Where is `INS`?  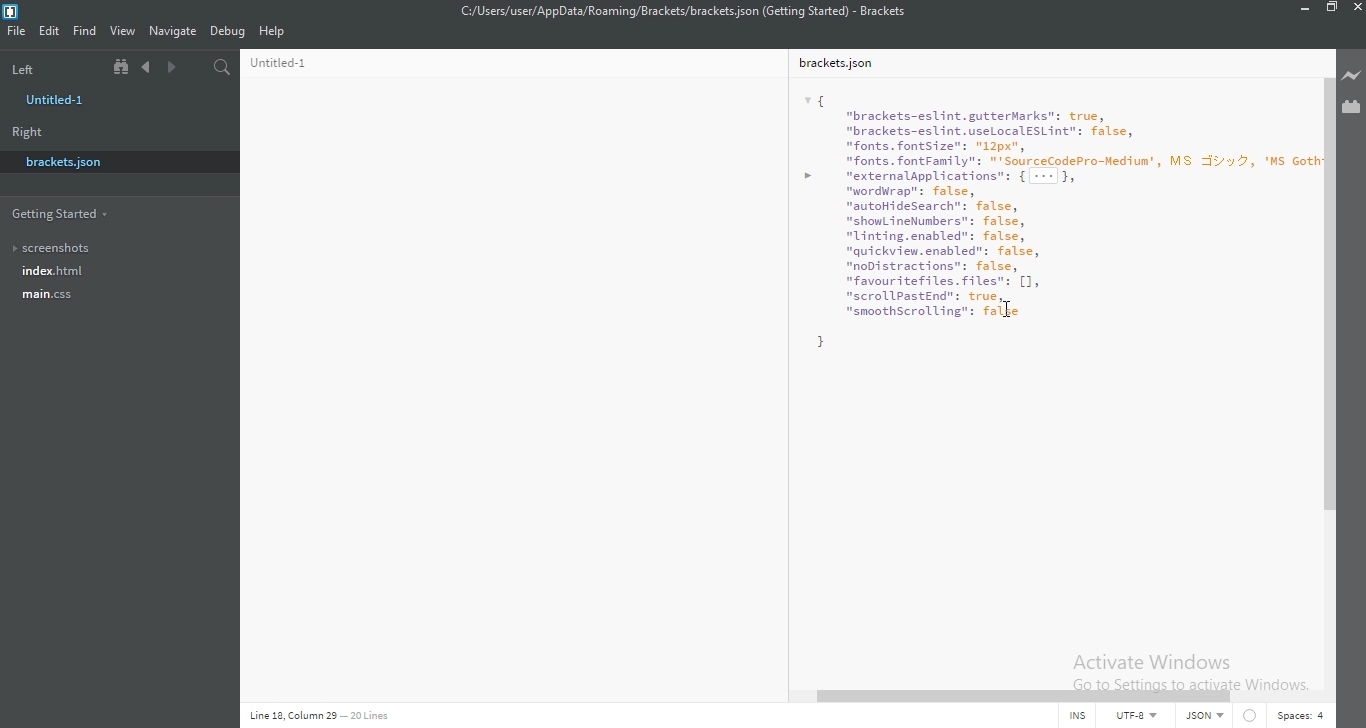
INS is located at coordinates (1073, 717).